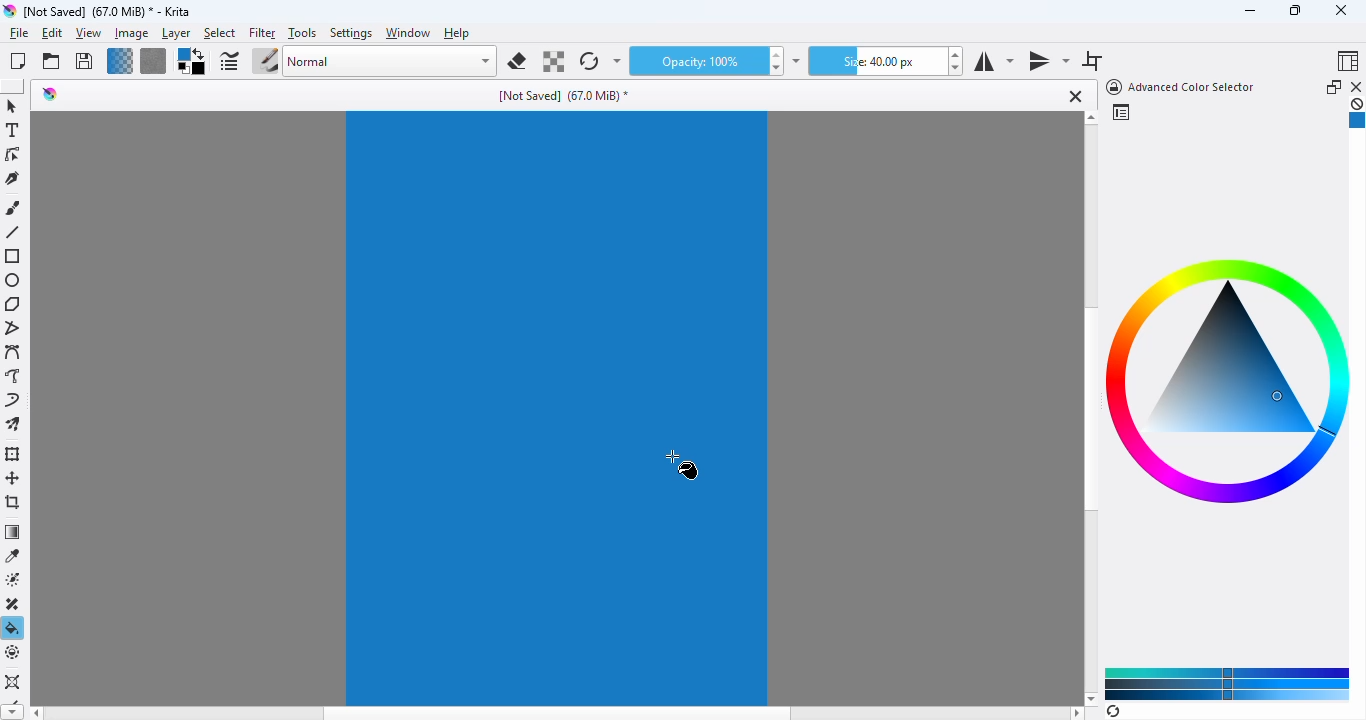  I want to click on title, so click(105, 12).